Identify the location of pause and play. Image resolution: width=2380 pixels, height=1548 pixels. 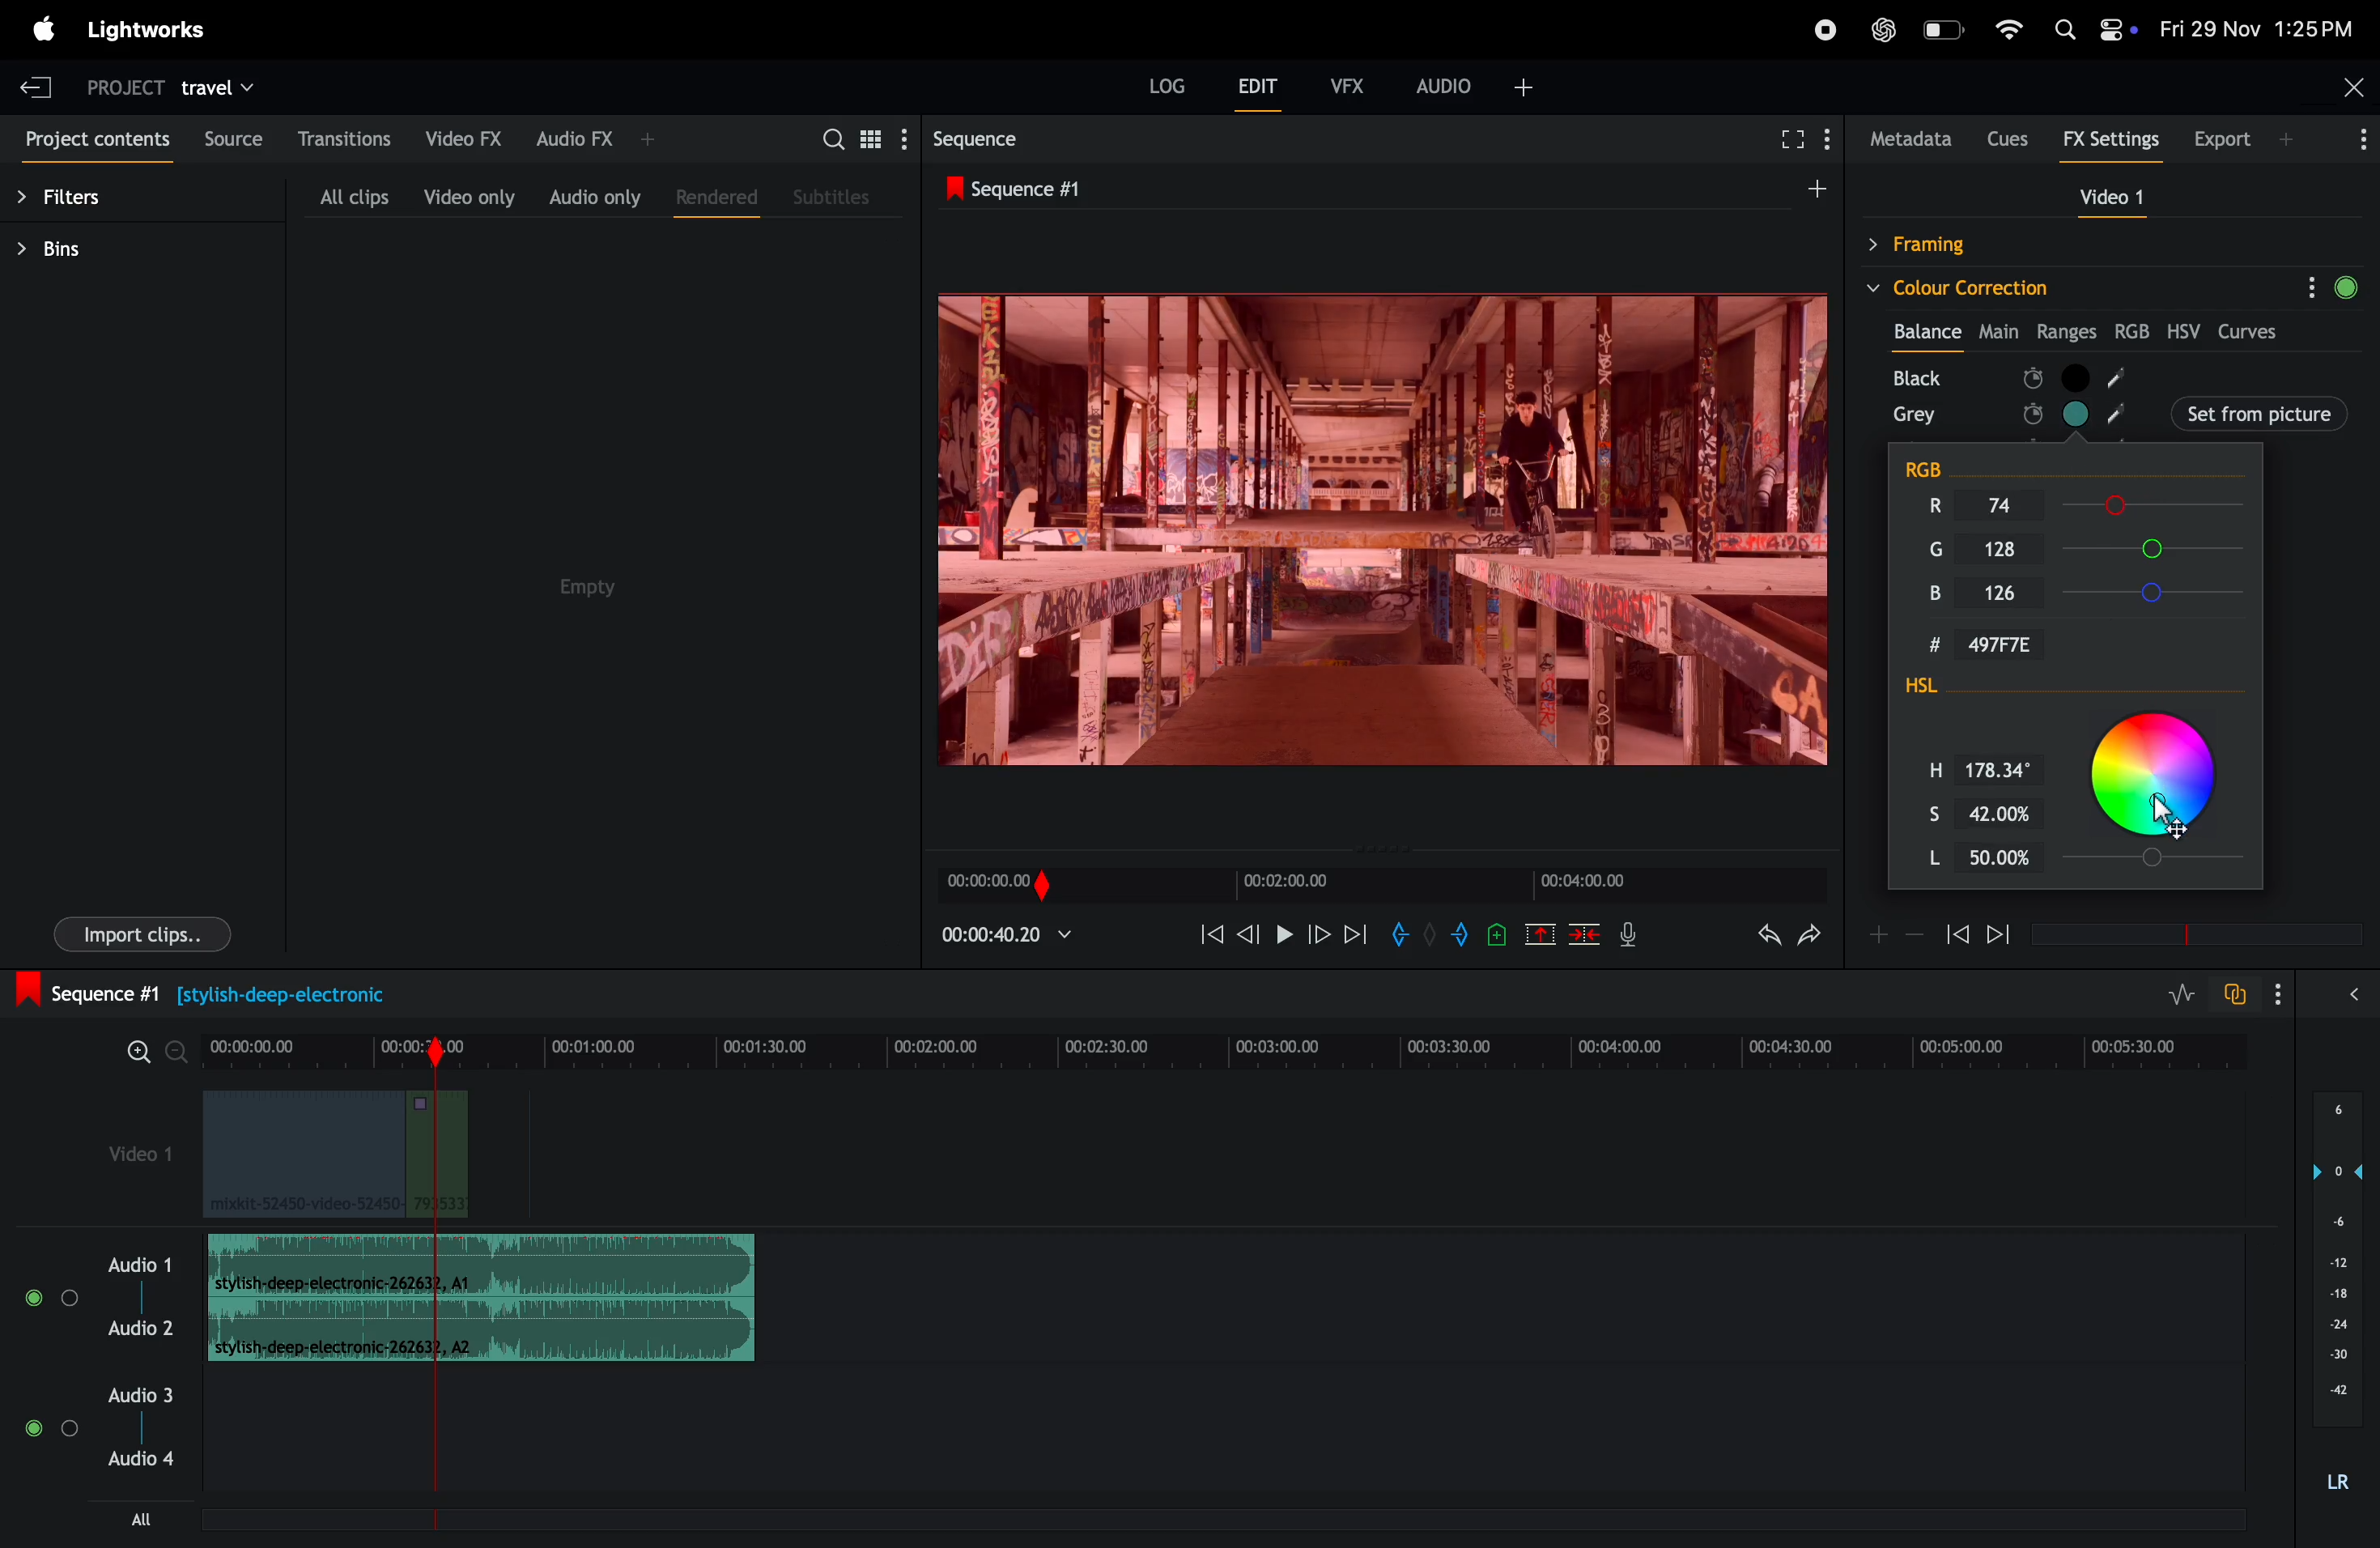
(1290, 934).